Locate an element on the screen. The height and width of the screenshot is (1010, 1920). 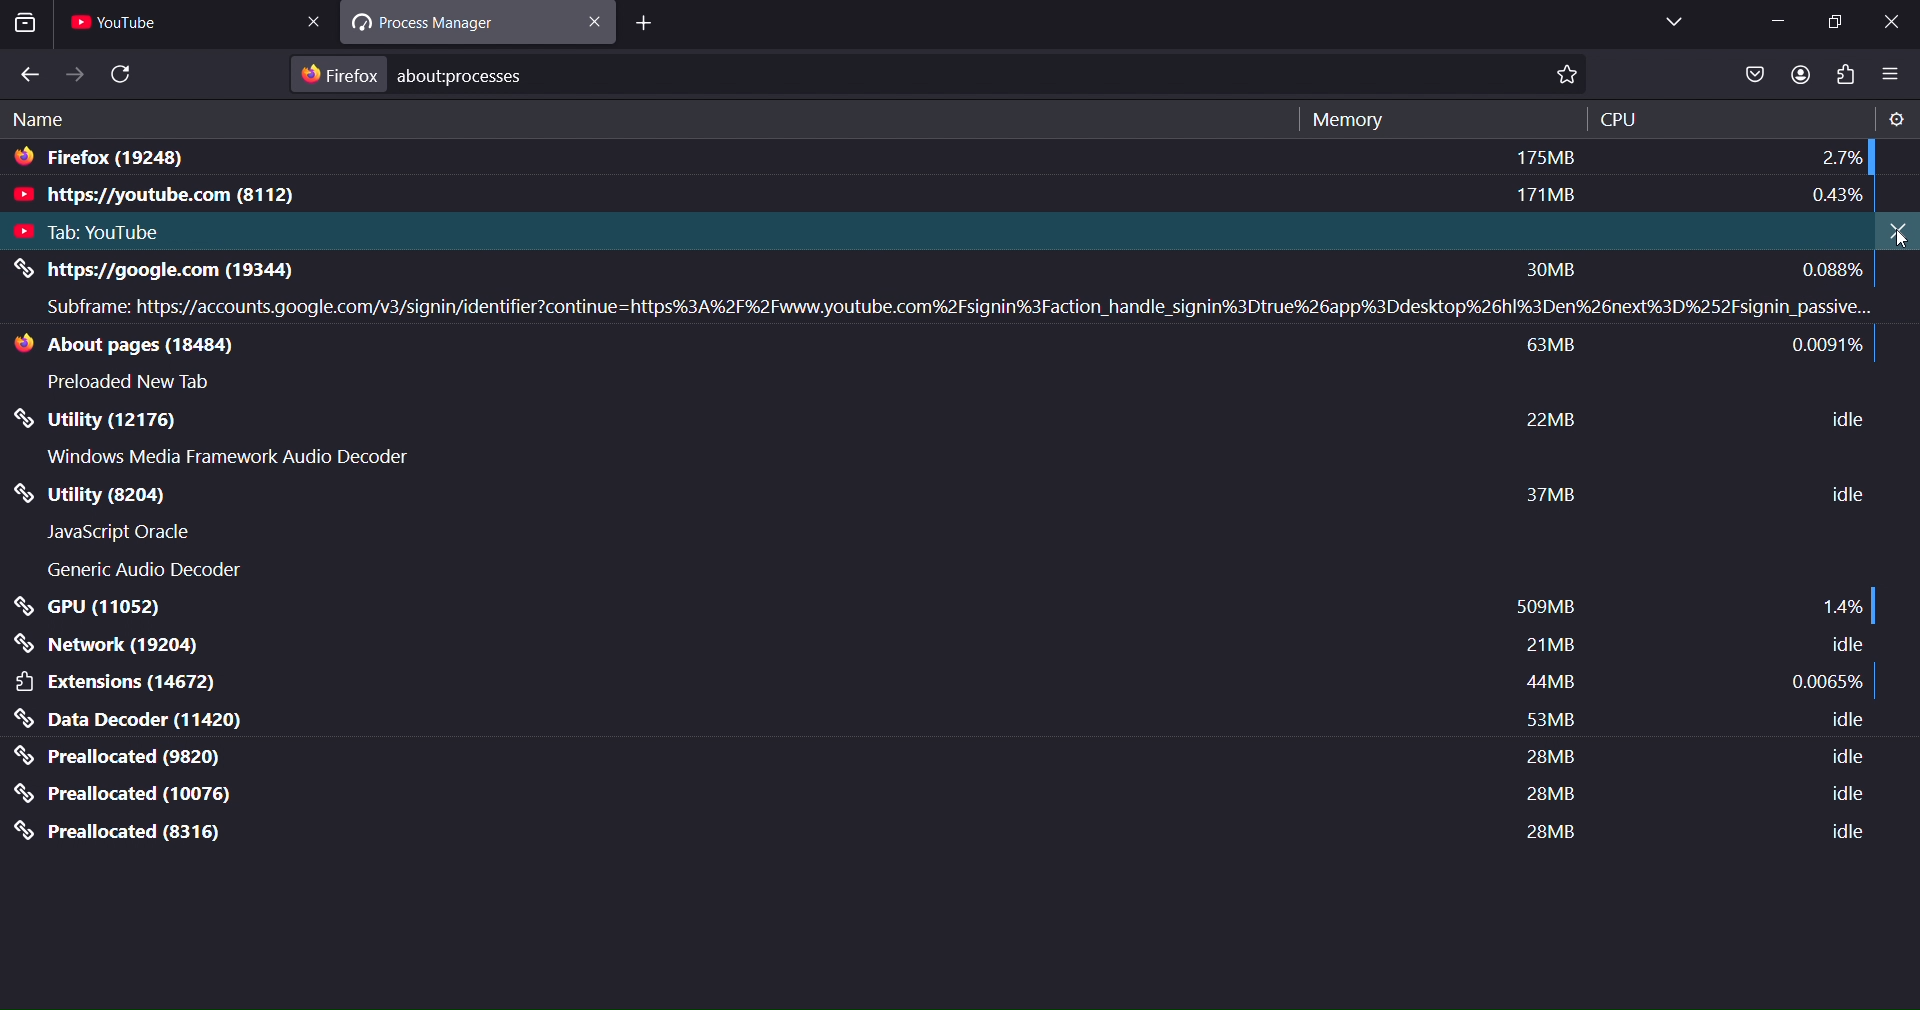
preallocated is located at coordinates (128, 794).